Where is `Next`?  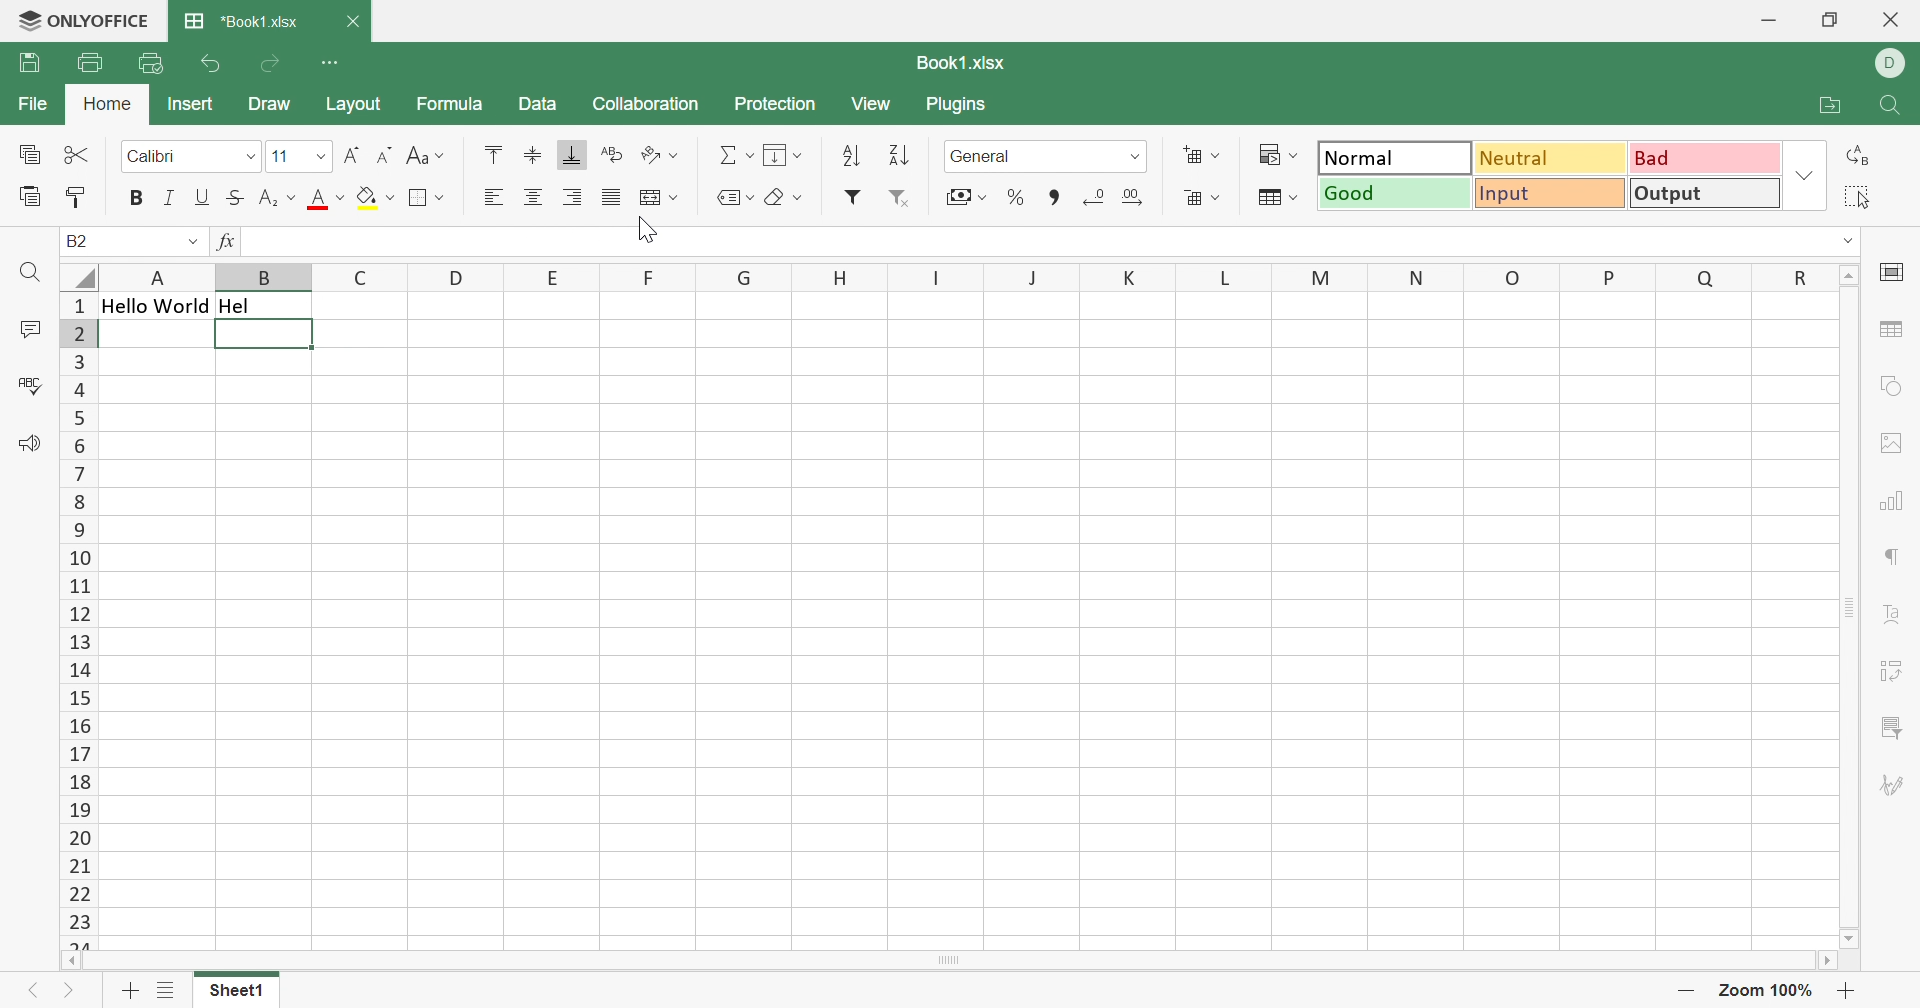
Next is located at coordinates (66, 992).